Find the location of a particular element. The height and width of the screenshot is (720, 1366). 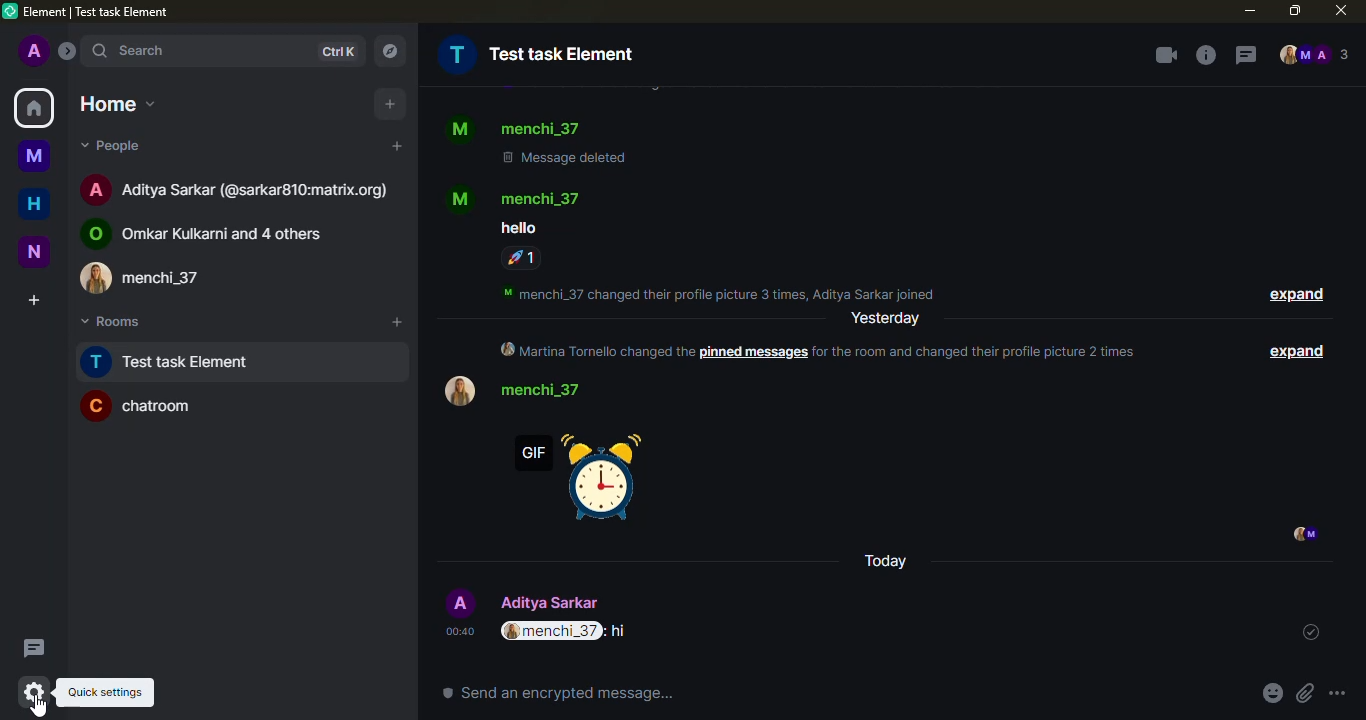

expand is located at coordinates (1296, 296).